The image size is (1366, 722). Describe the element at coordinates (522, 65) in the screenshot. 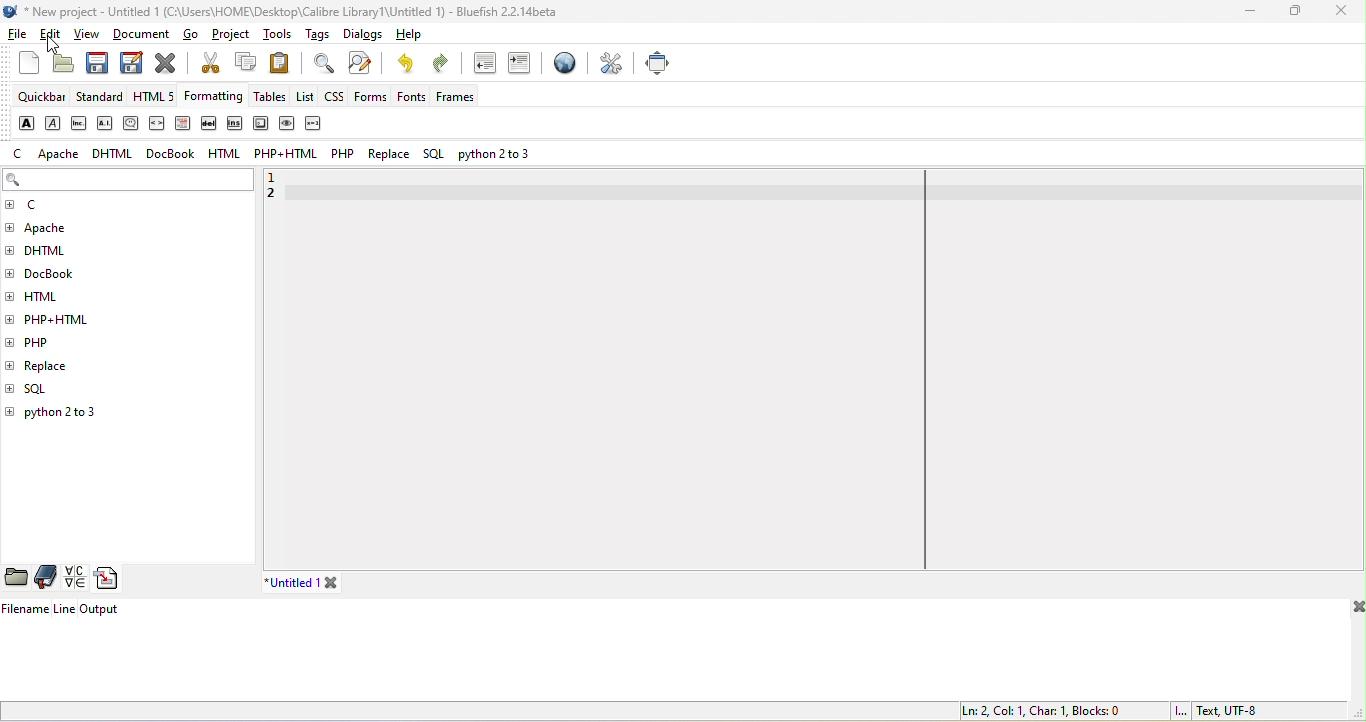

I see `indent` at that location.